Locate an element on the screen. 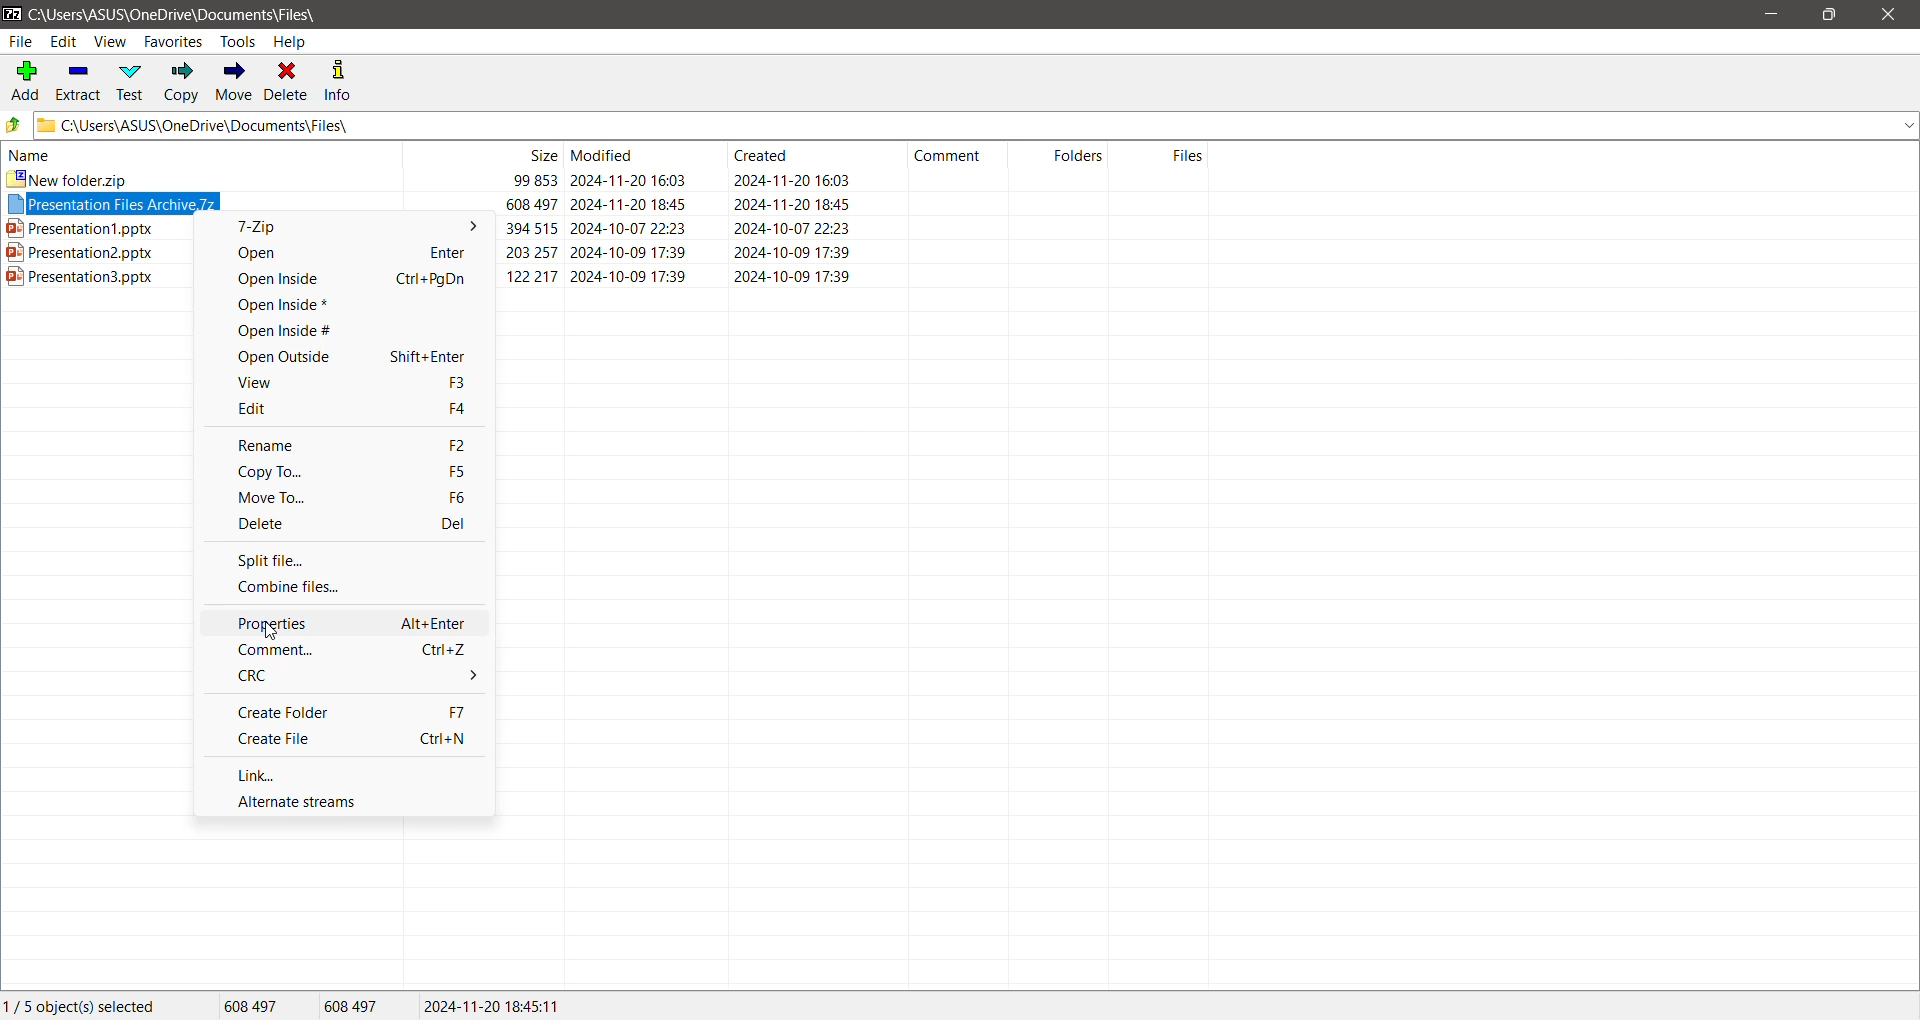  F2 is located at coordinates (451, 443).